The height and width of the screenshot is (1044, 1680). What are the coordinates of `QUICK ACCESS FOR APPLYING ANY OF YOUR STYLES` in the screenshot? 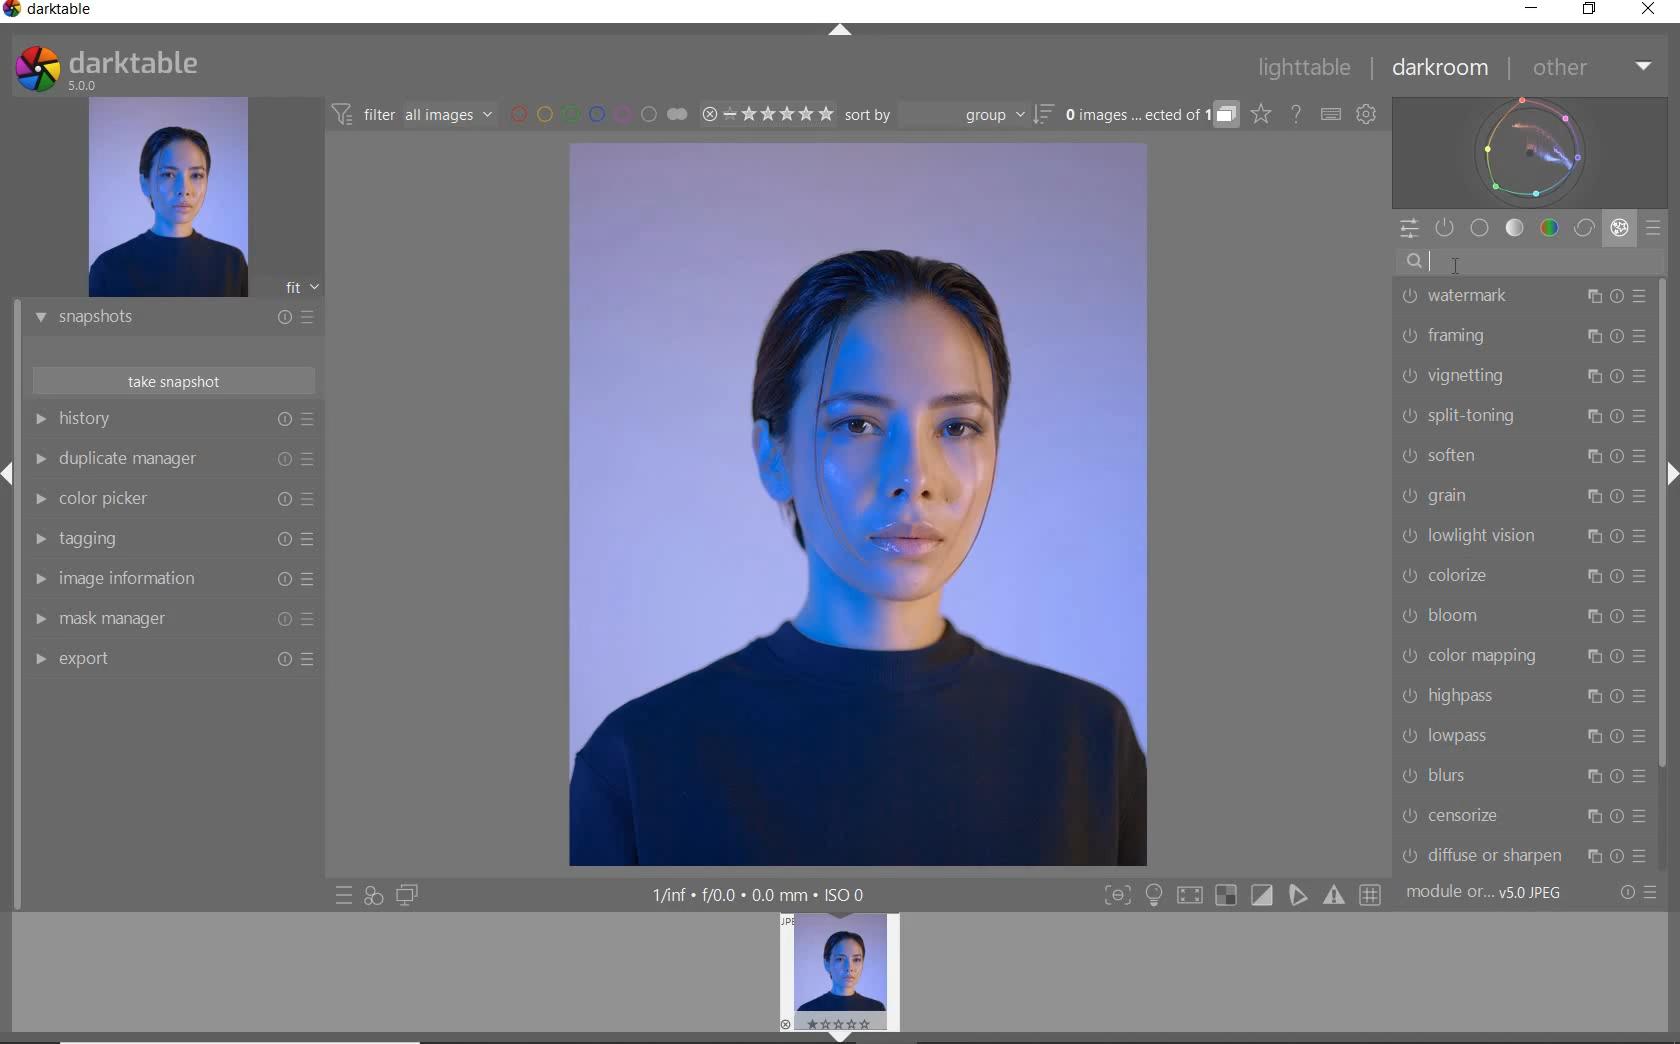 It's located at (372, 895).